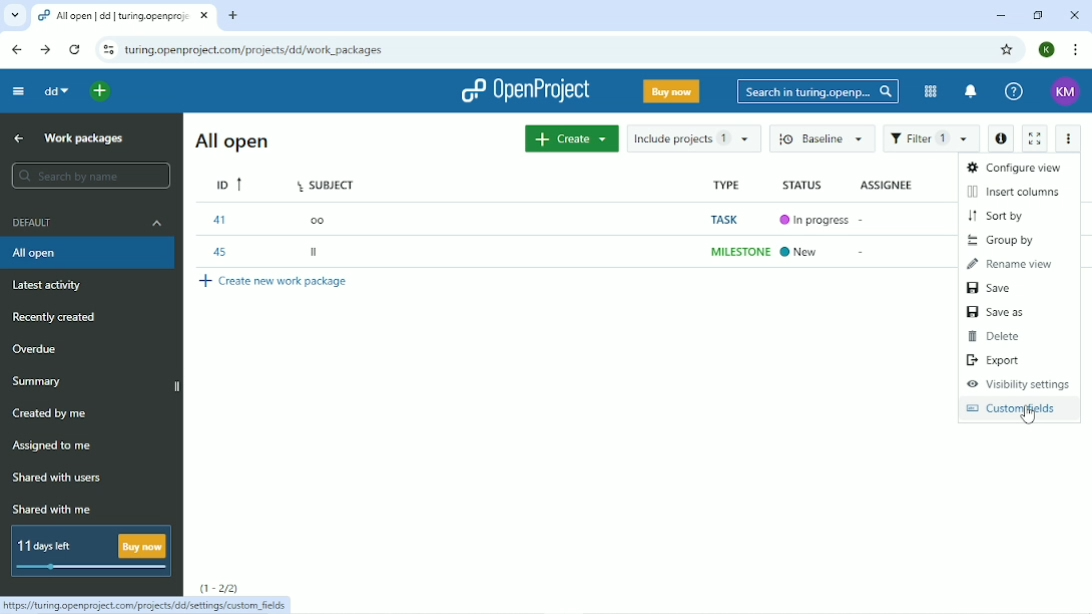 The height and width of the screenshot is (614, 1092). Describe the element at coordinates (229, 185) in the screenshot. I see `ID` at that location.